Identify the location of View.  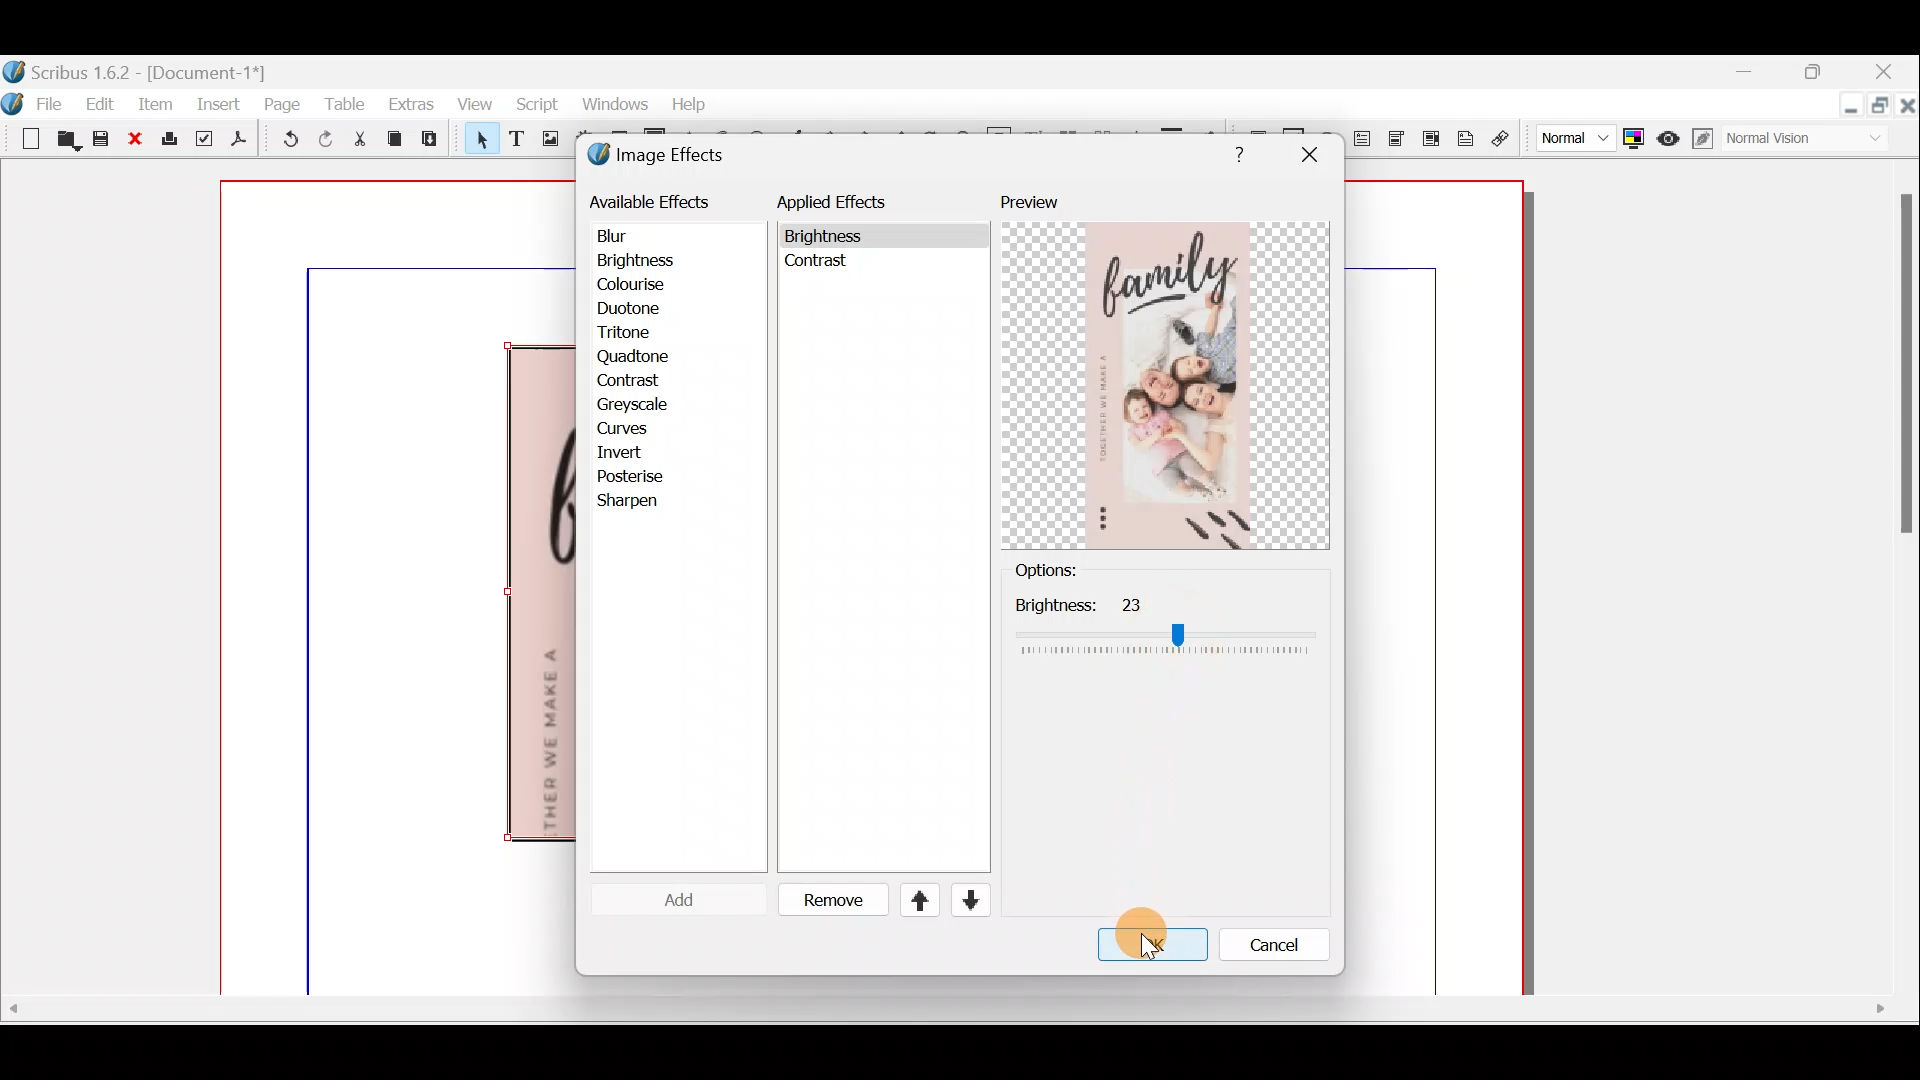
(470, 104).